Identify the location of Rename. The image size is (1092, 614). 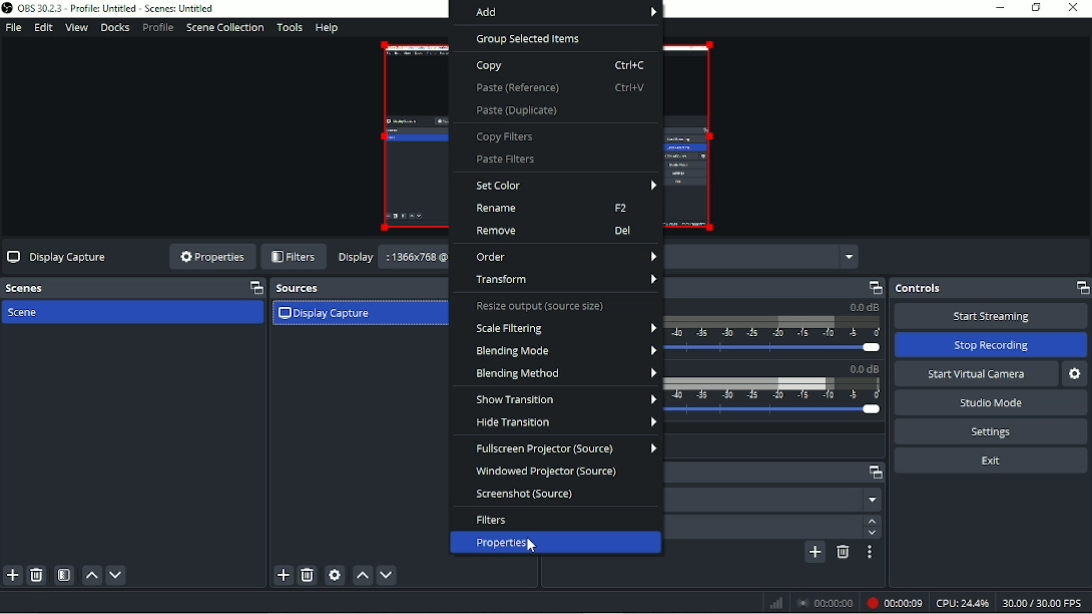
(552, 209).